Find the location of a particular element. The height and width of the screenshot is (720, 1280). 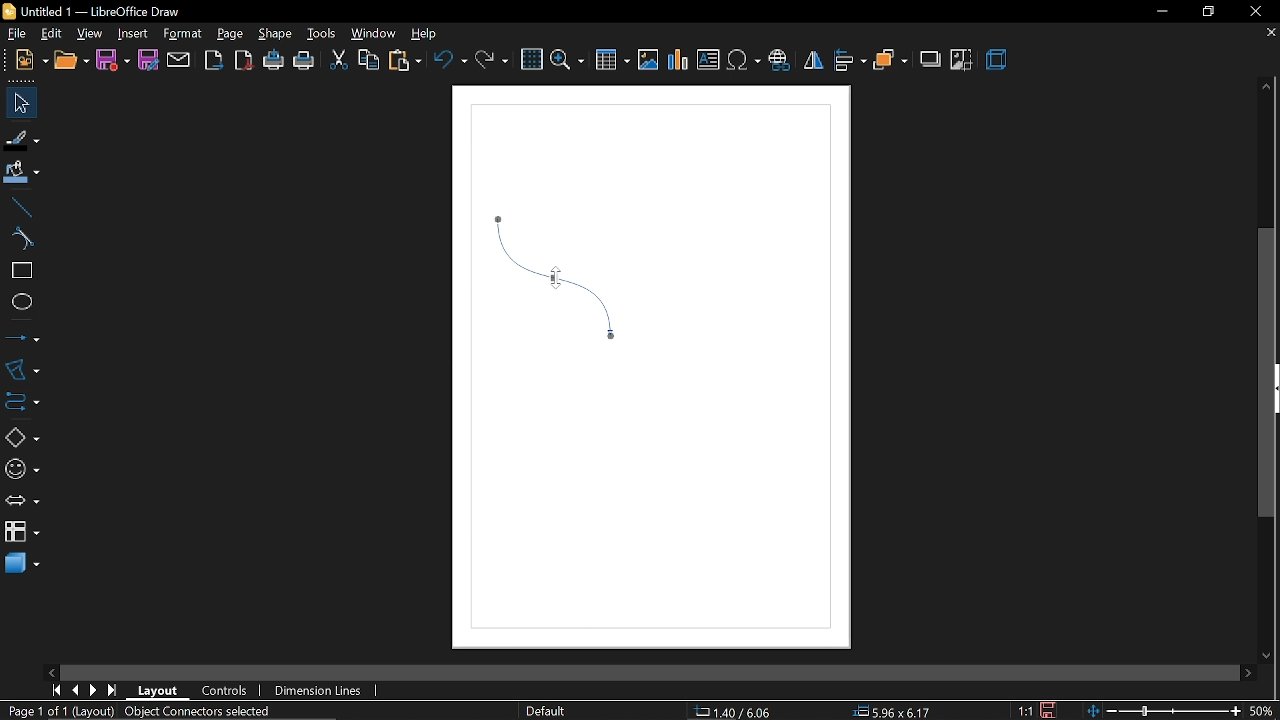

Insert chart is located at coordinates (679, 60).